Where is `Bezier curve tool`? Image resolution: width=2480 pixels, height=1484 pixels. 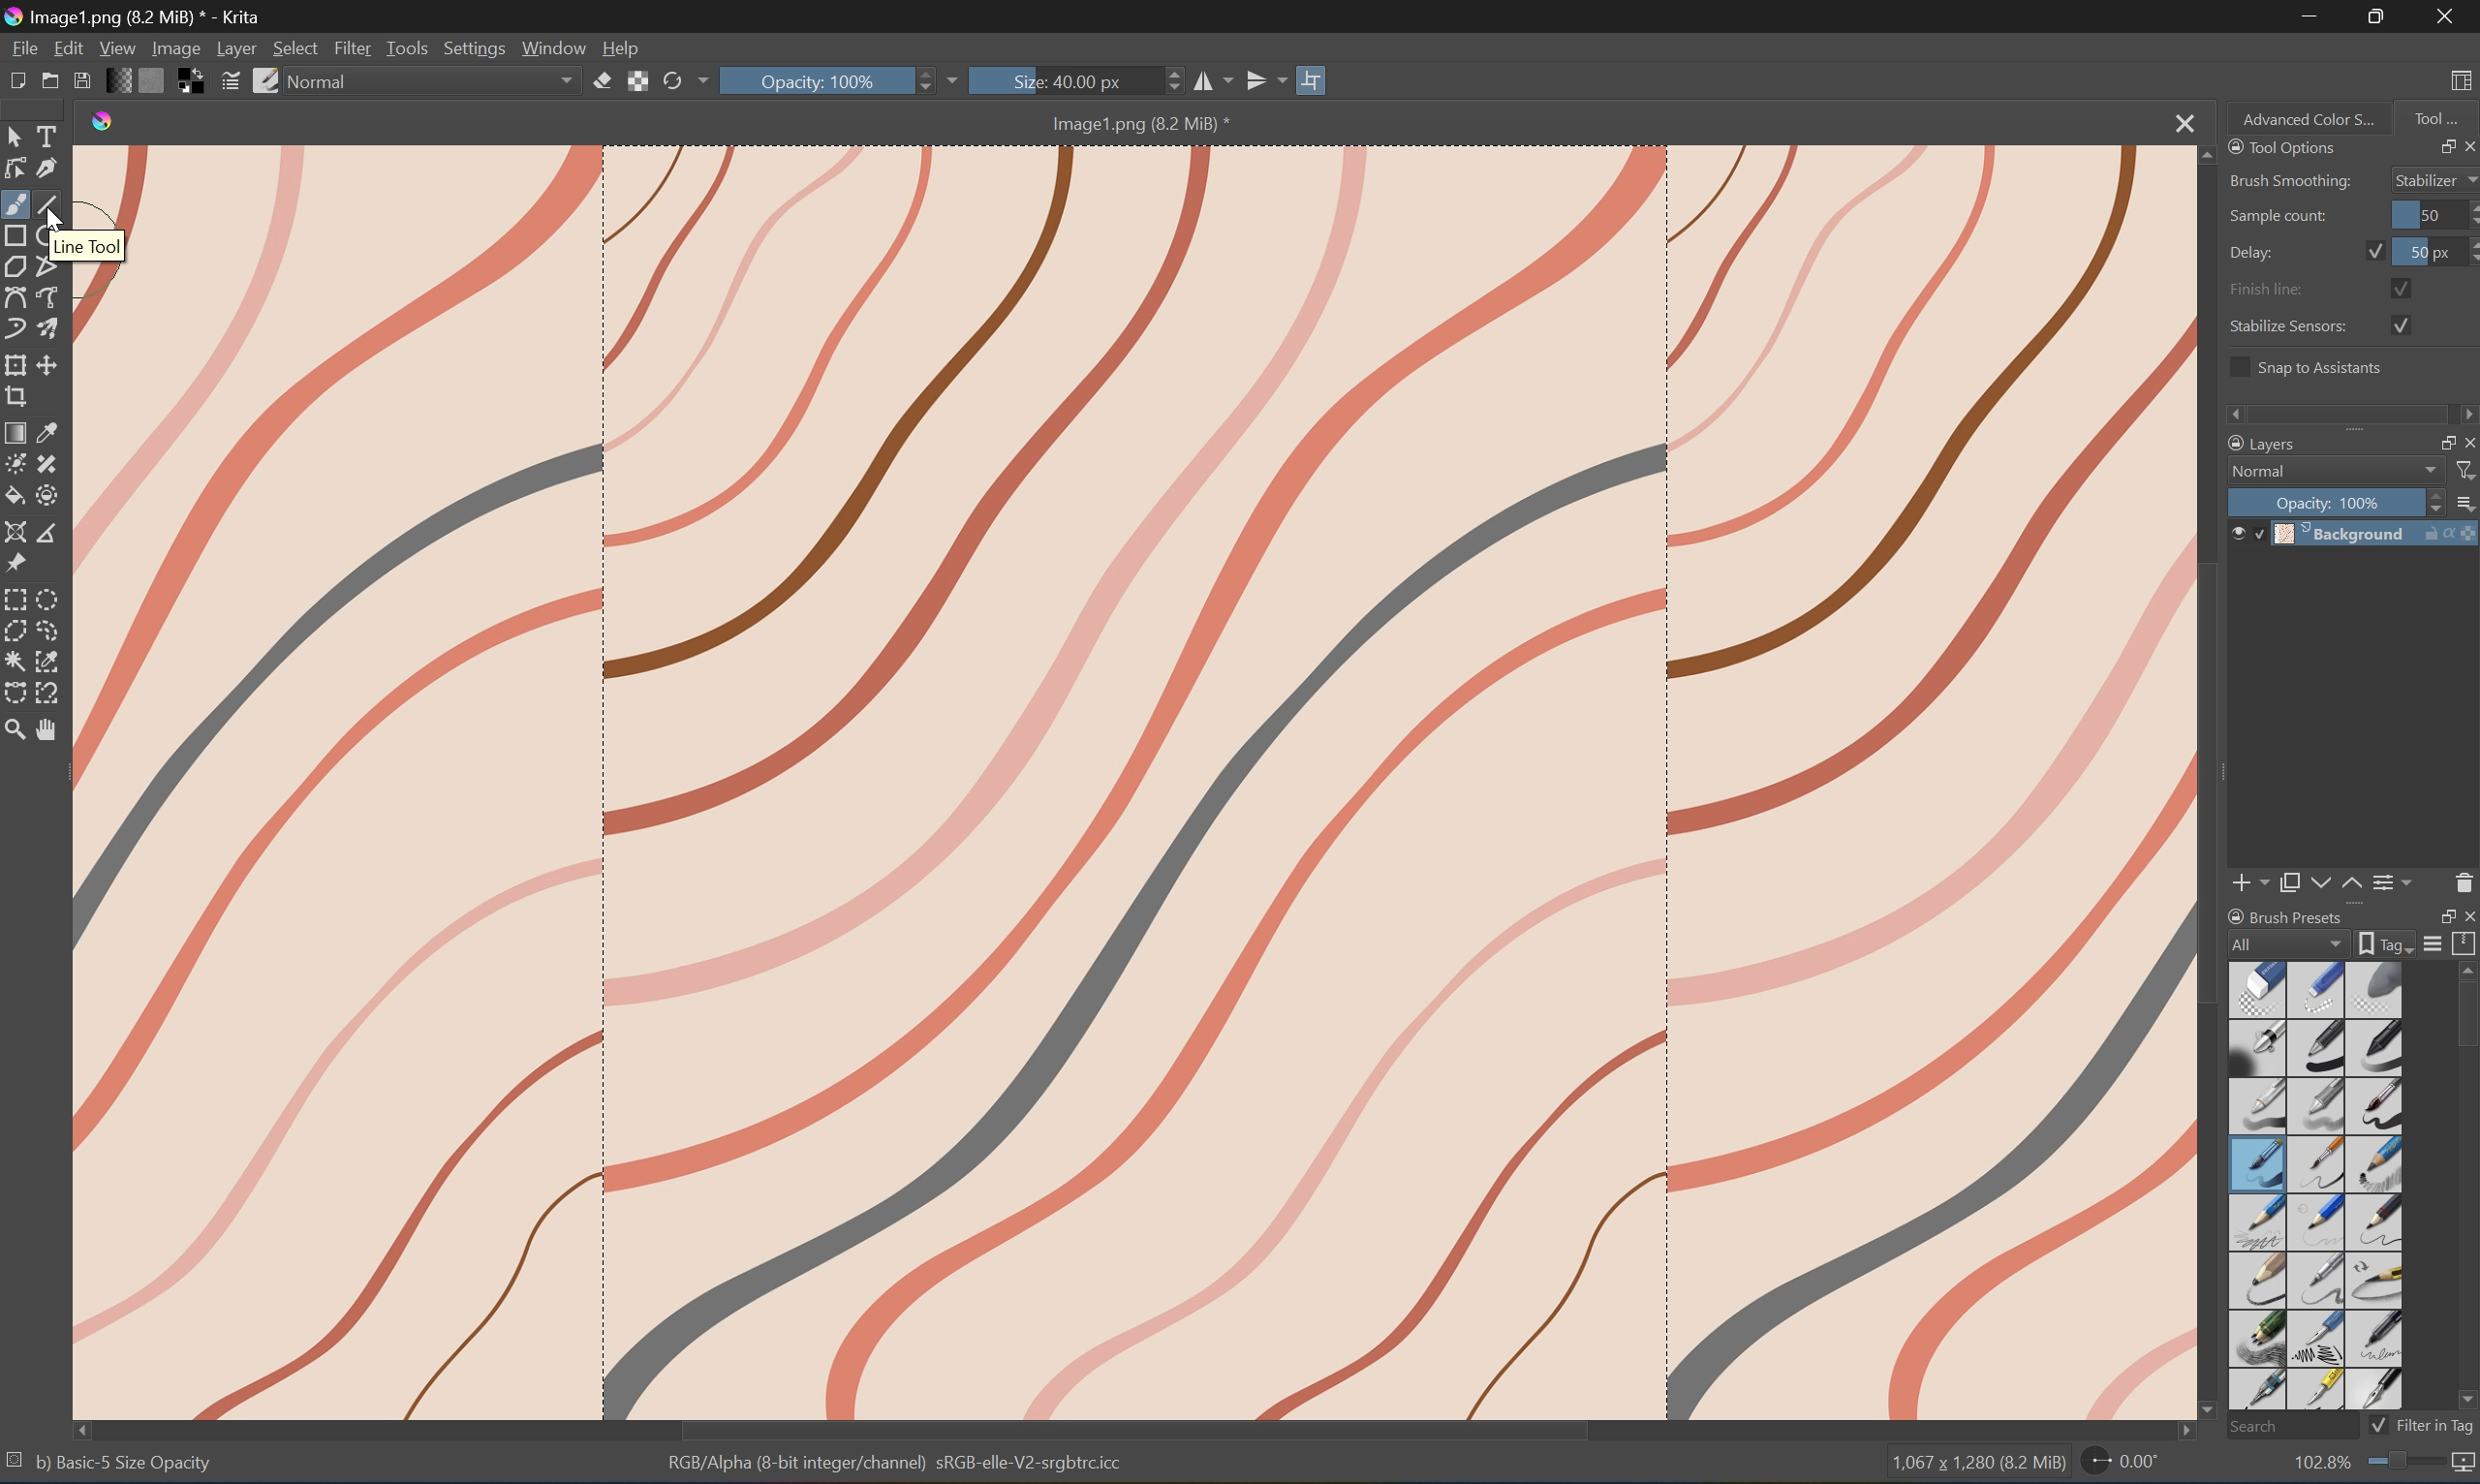
Bezier curve tool is located at coordinates (16, 296).